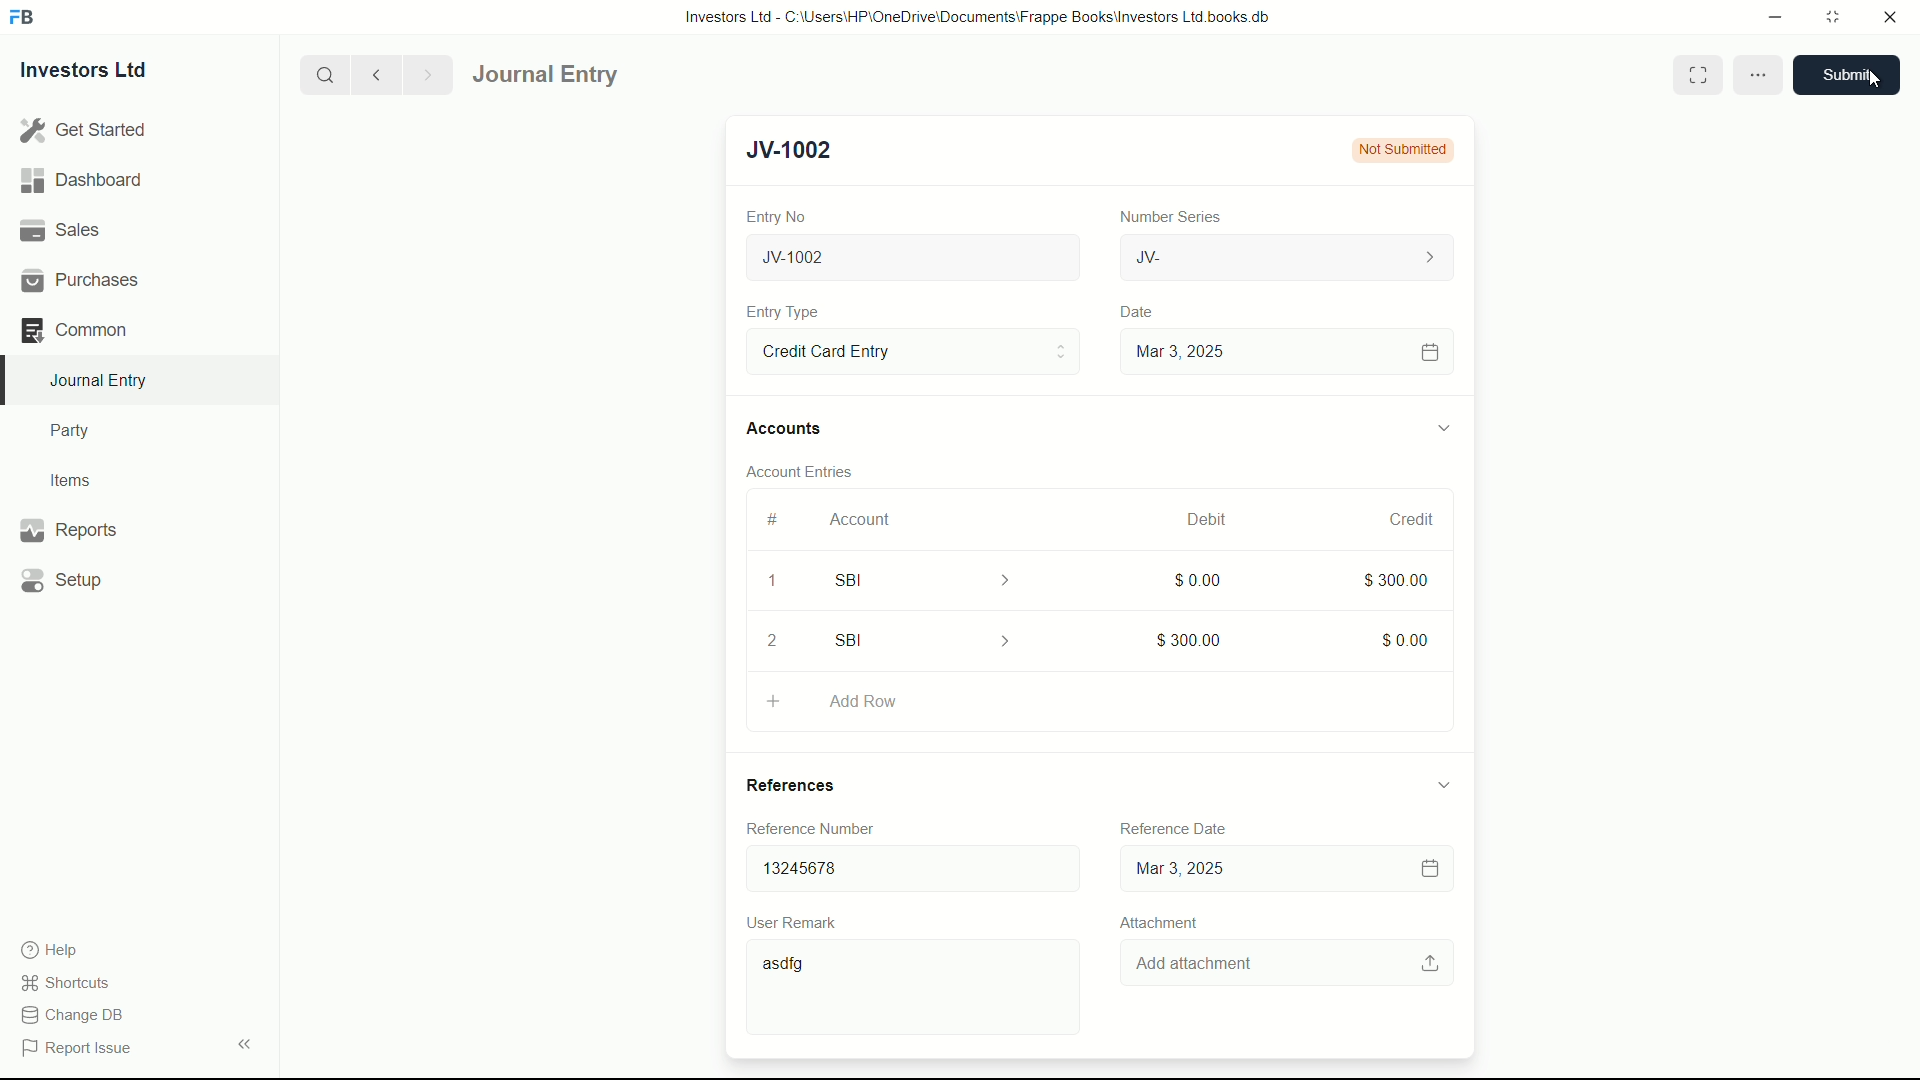 The width and height of the screenshot is (1920, 1080). I want to click on Investors Ltd, so click(102, 73).